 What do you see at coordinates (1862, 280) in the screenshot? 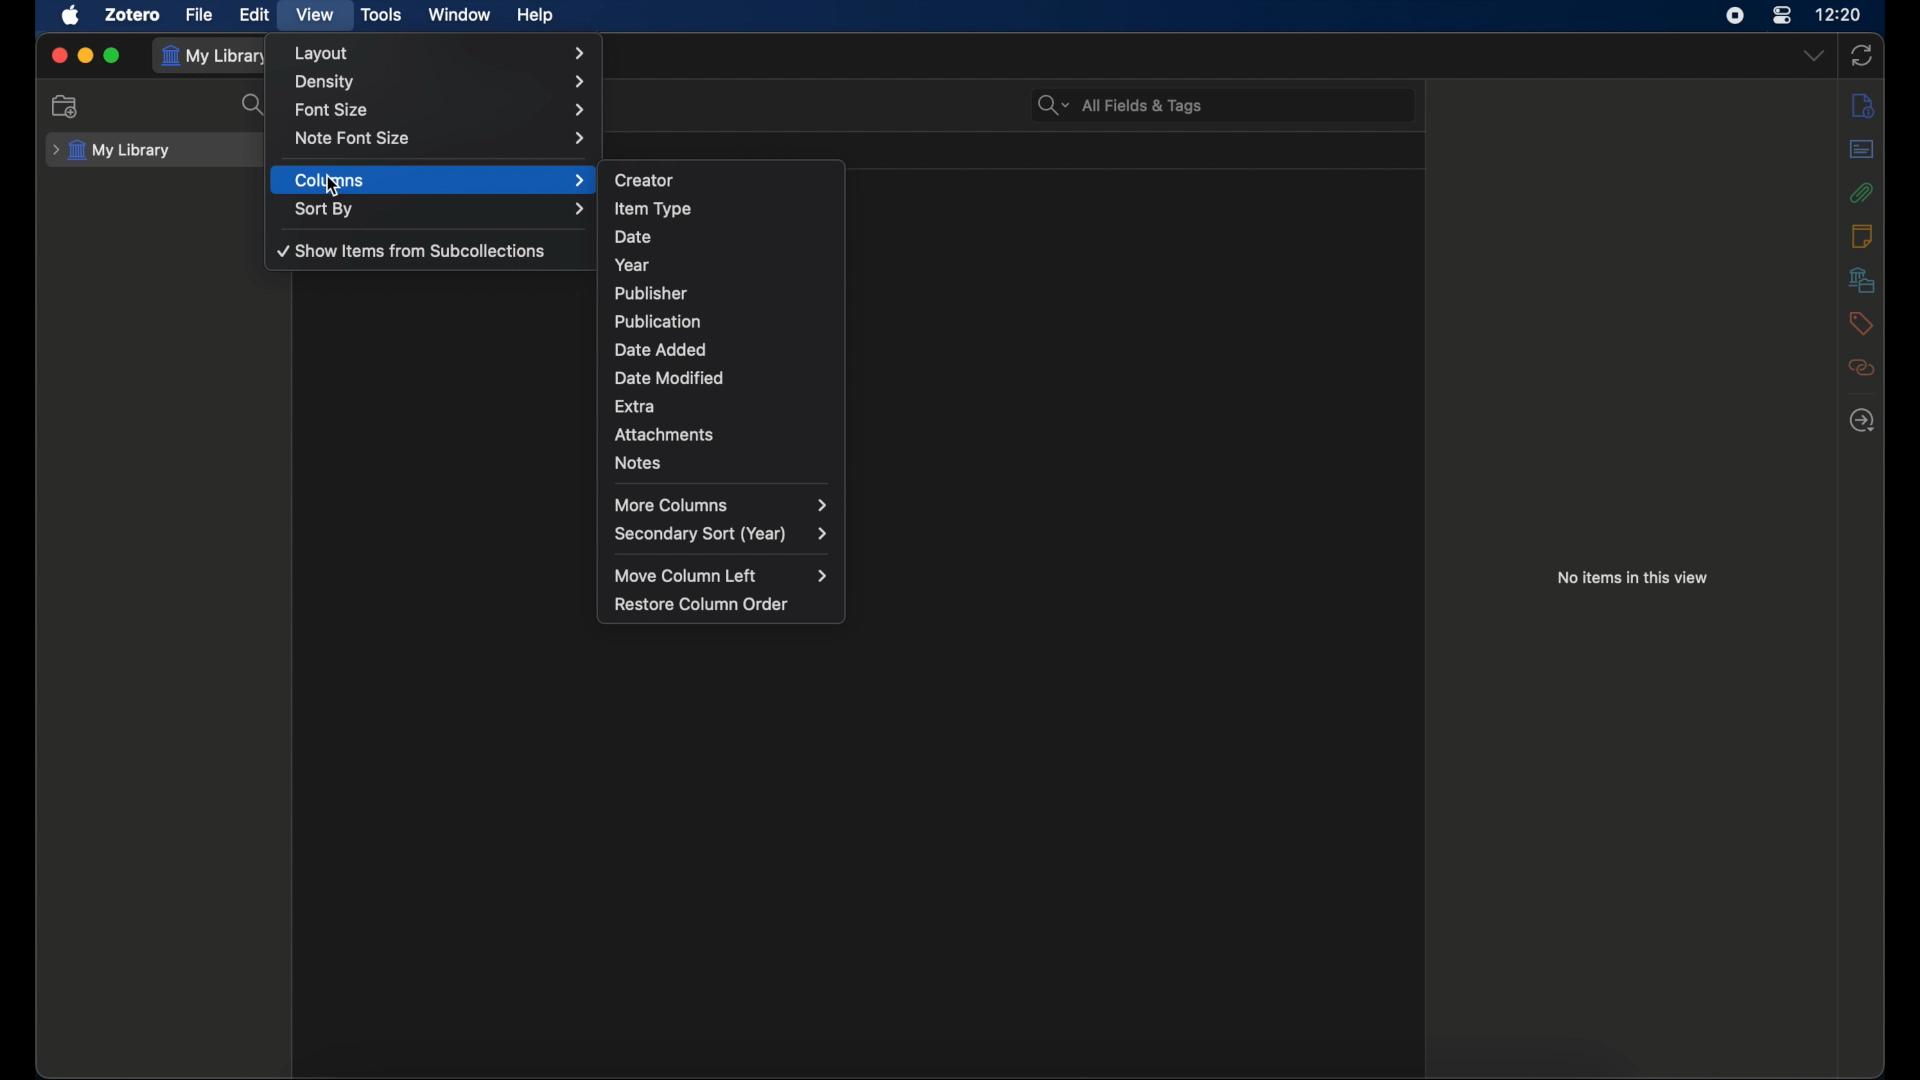
I see `libraries` at bounding box center [1862, 280].